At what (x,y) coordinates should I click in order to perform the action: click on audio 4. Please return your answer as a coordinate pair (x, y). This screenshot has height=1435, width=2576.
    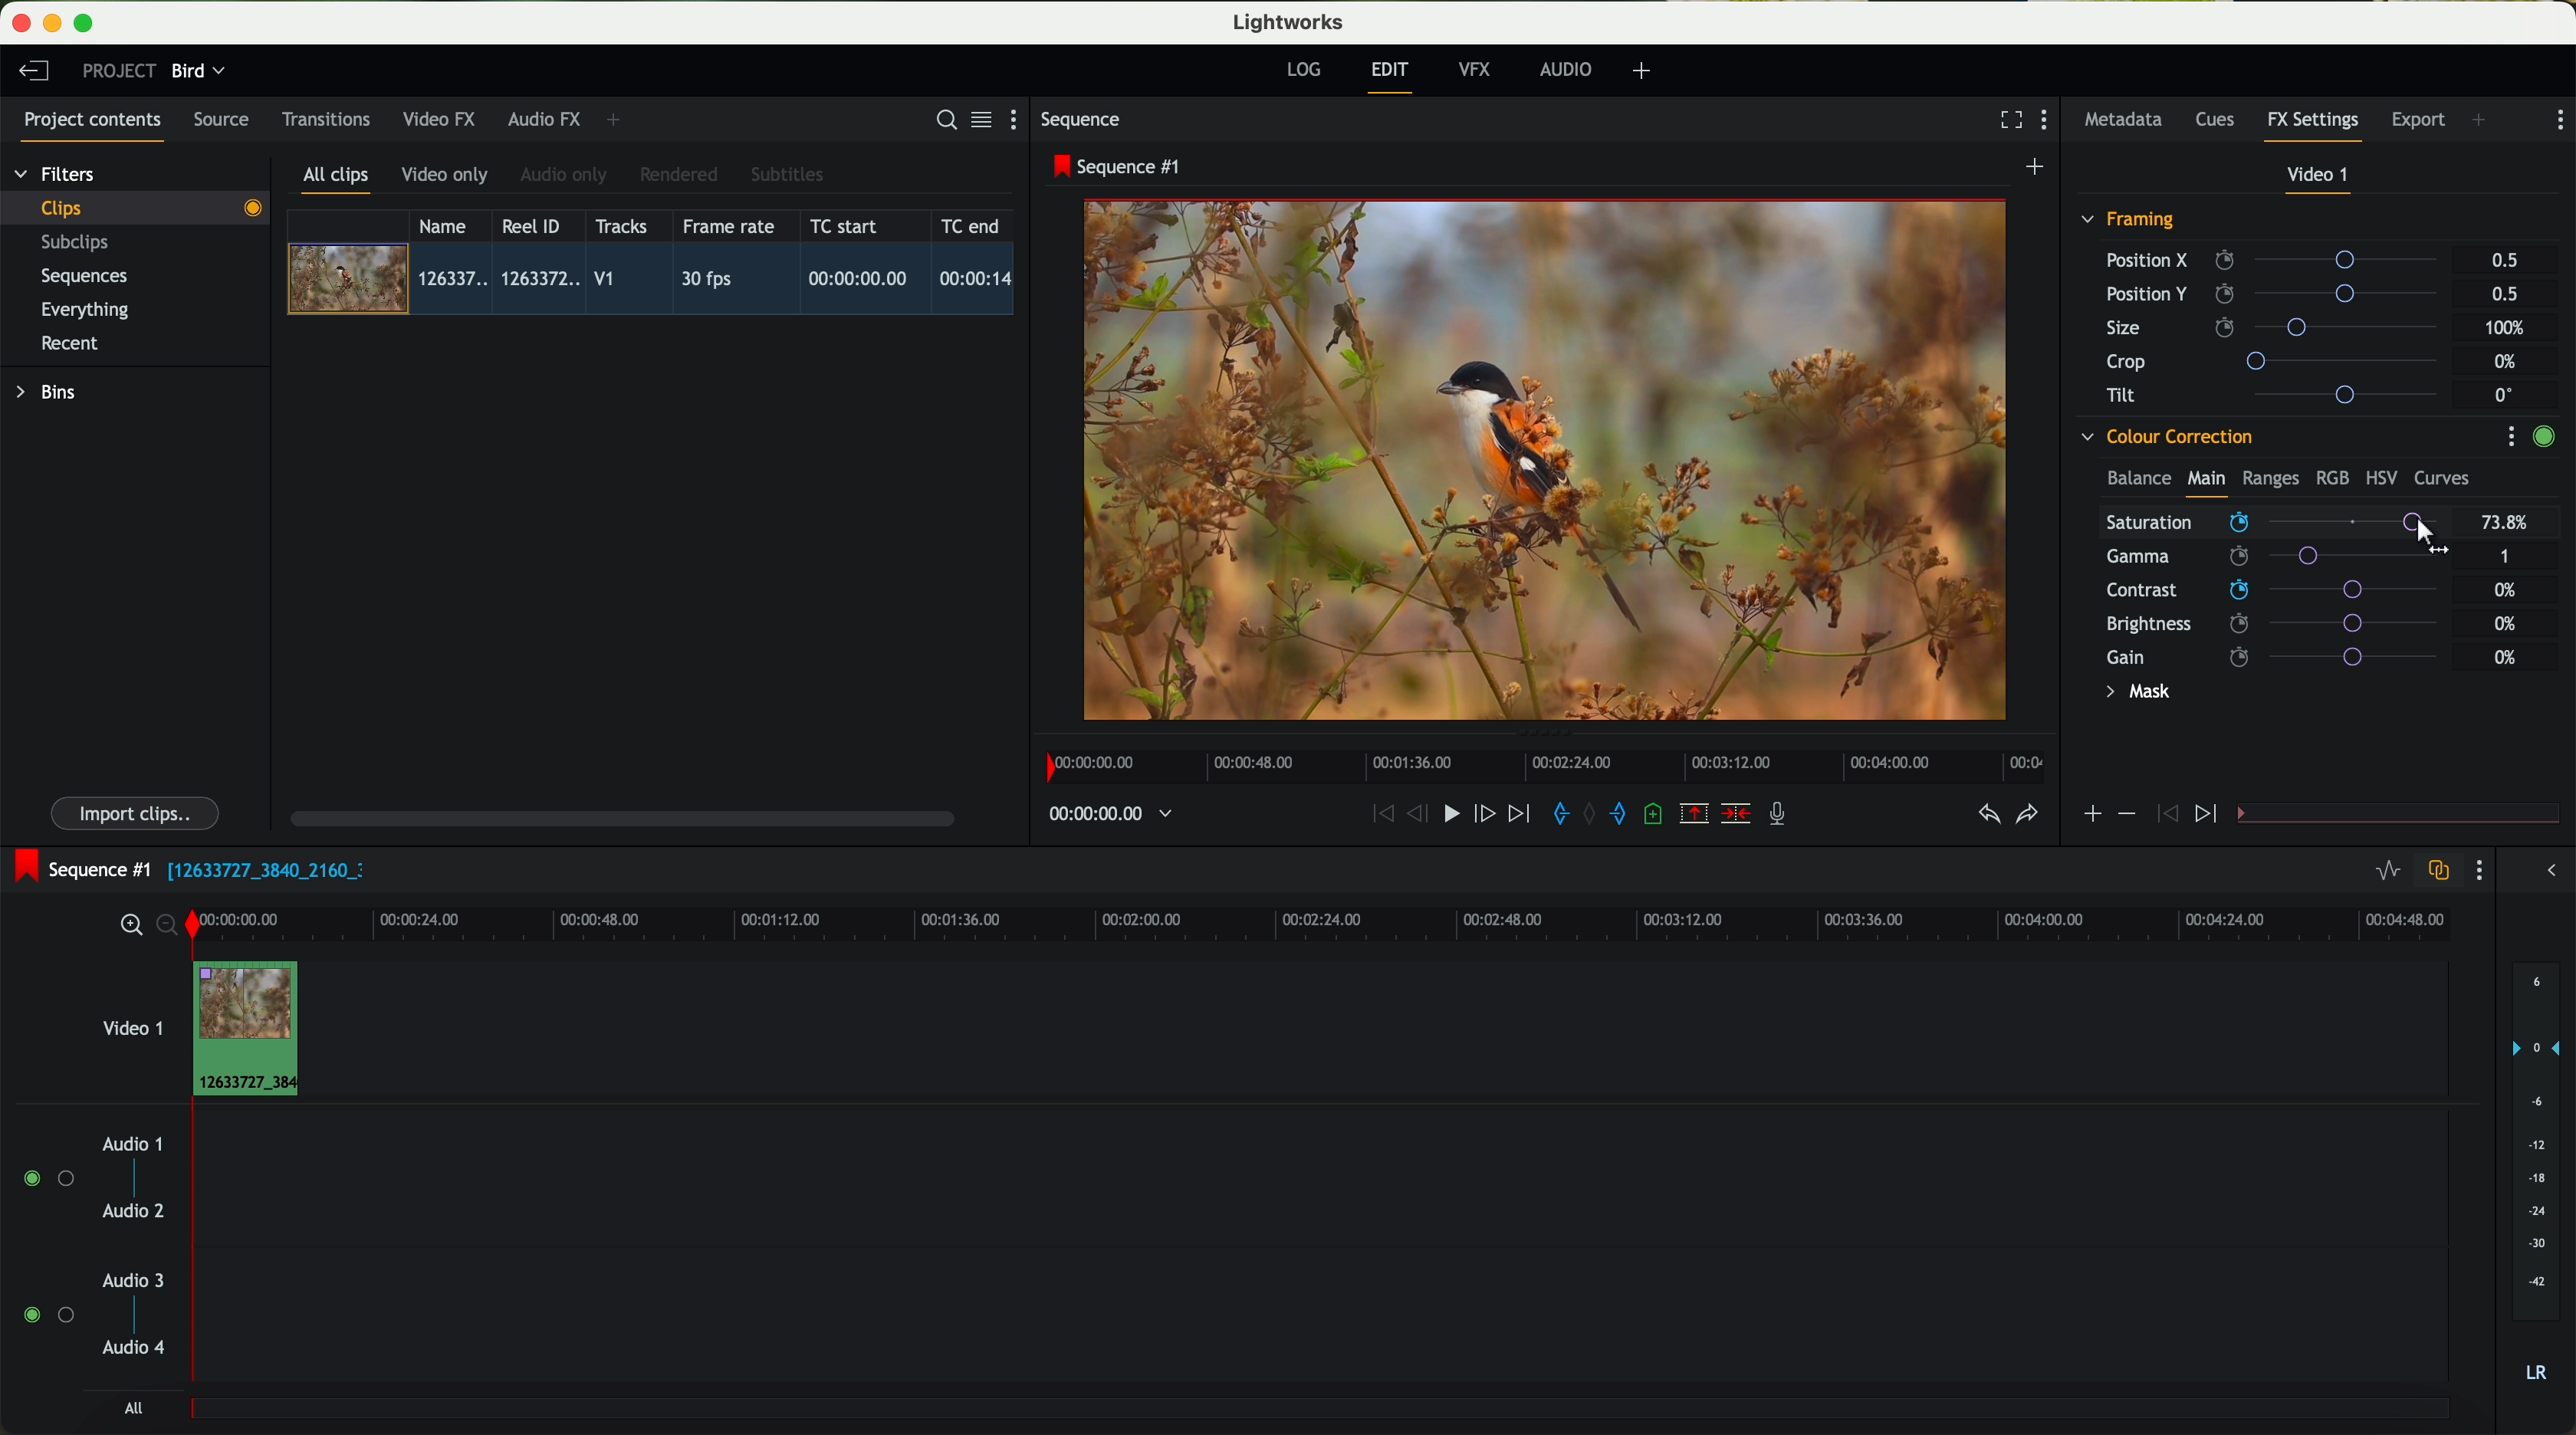
    Looking at the image, I should click on (135, 1348).